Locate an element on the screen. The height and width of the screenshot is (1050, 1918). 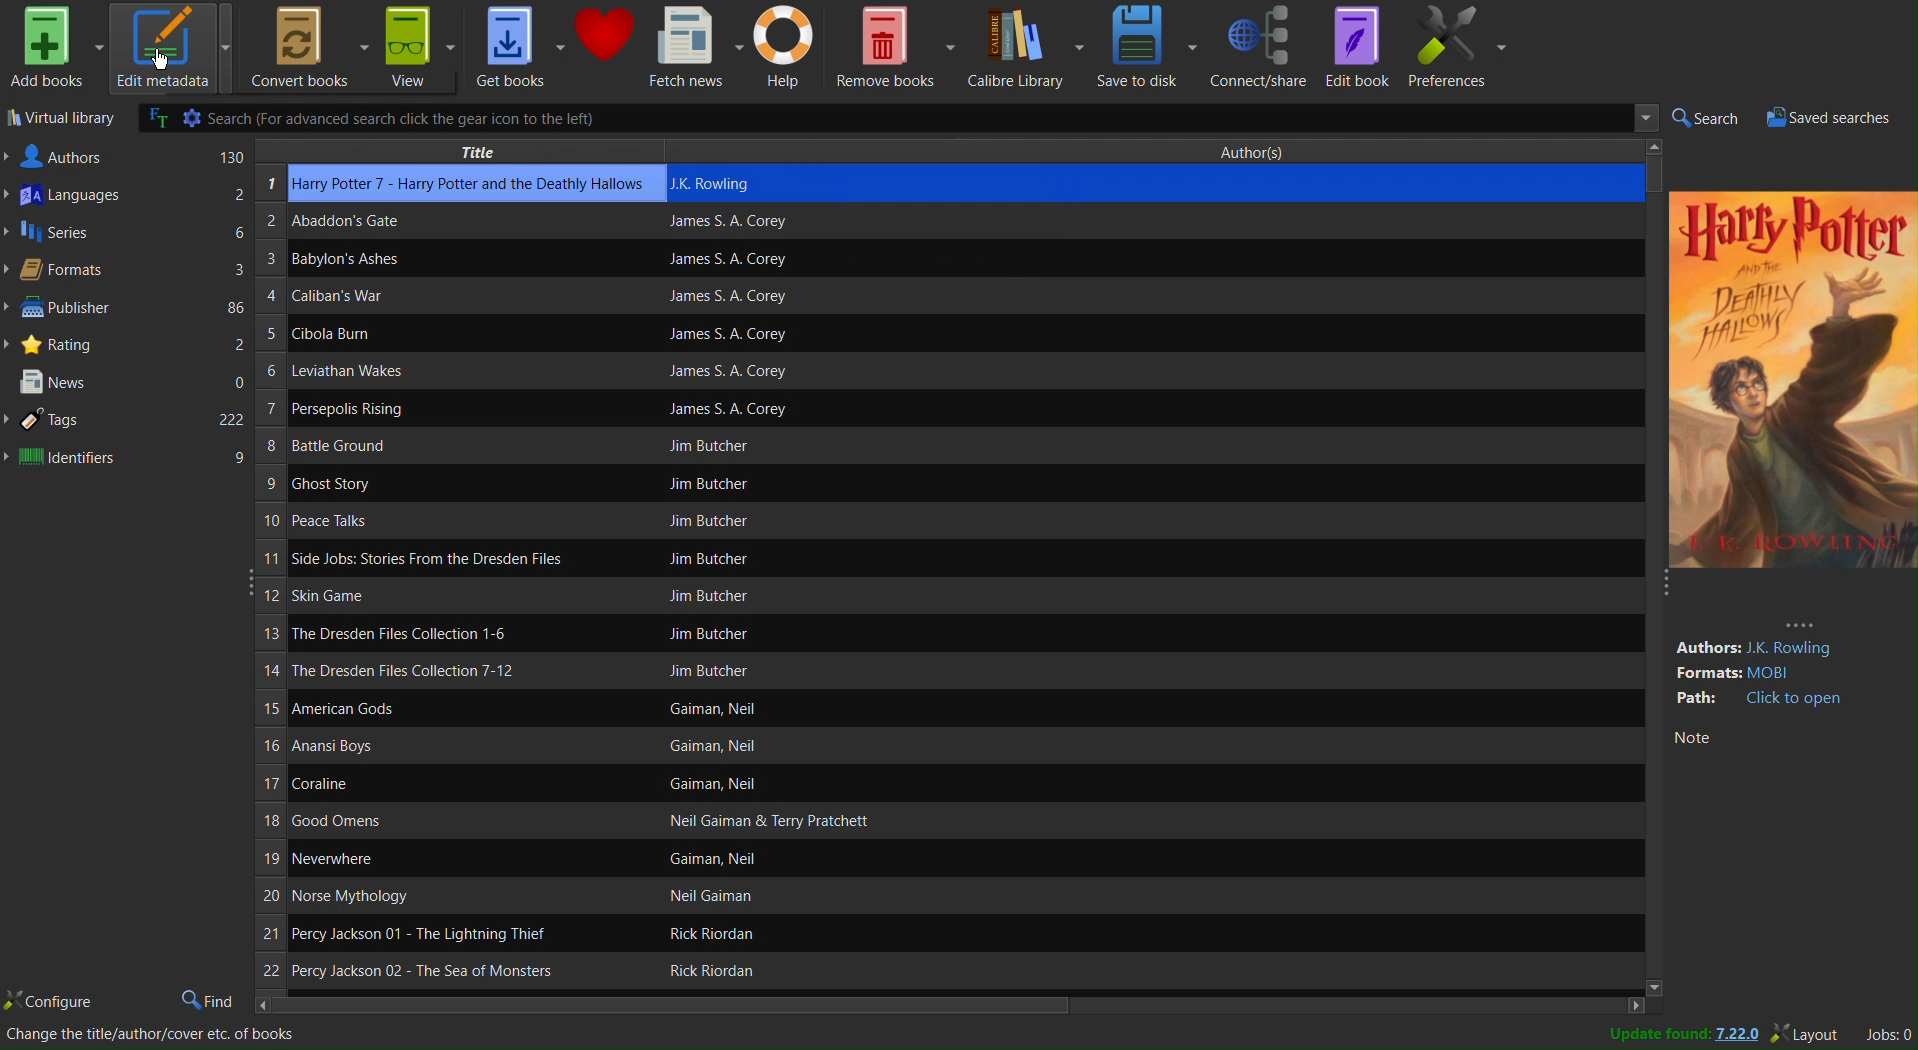
Book name is located at coordinates (383, 898).